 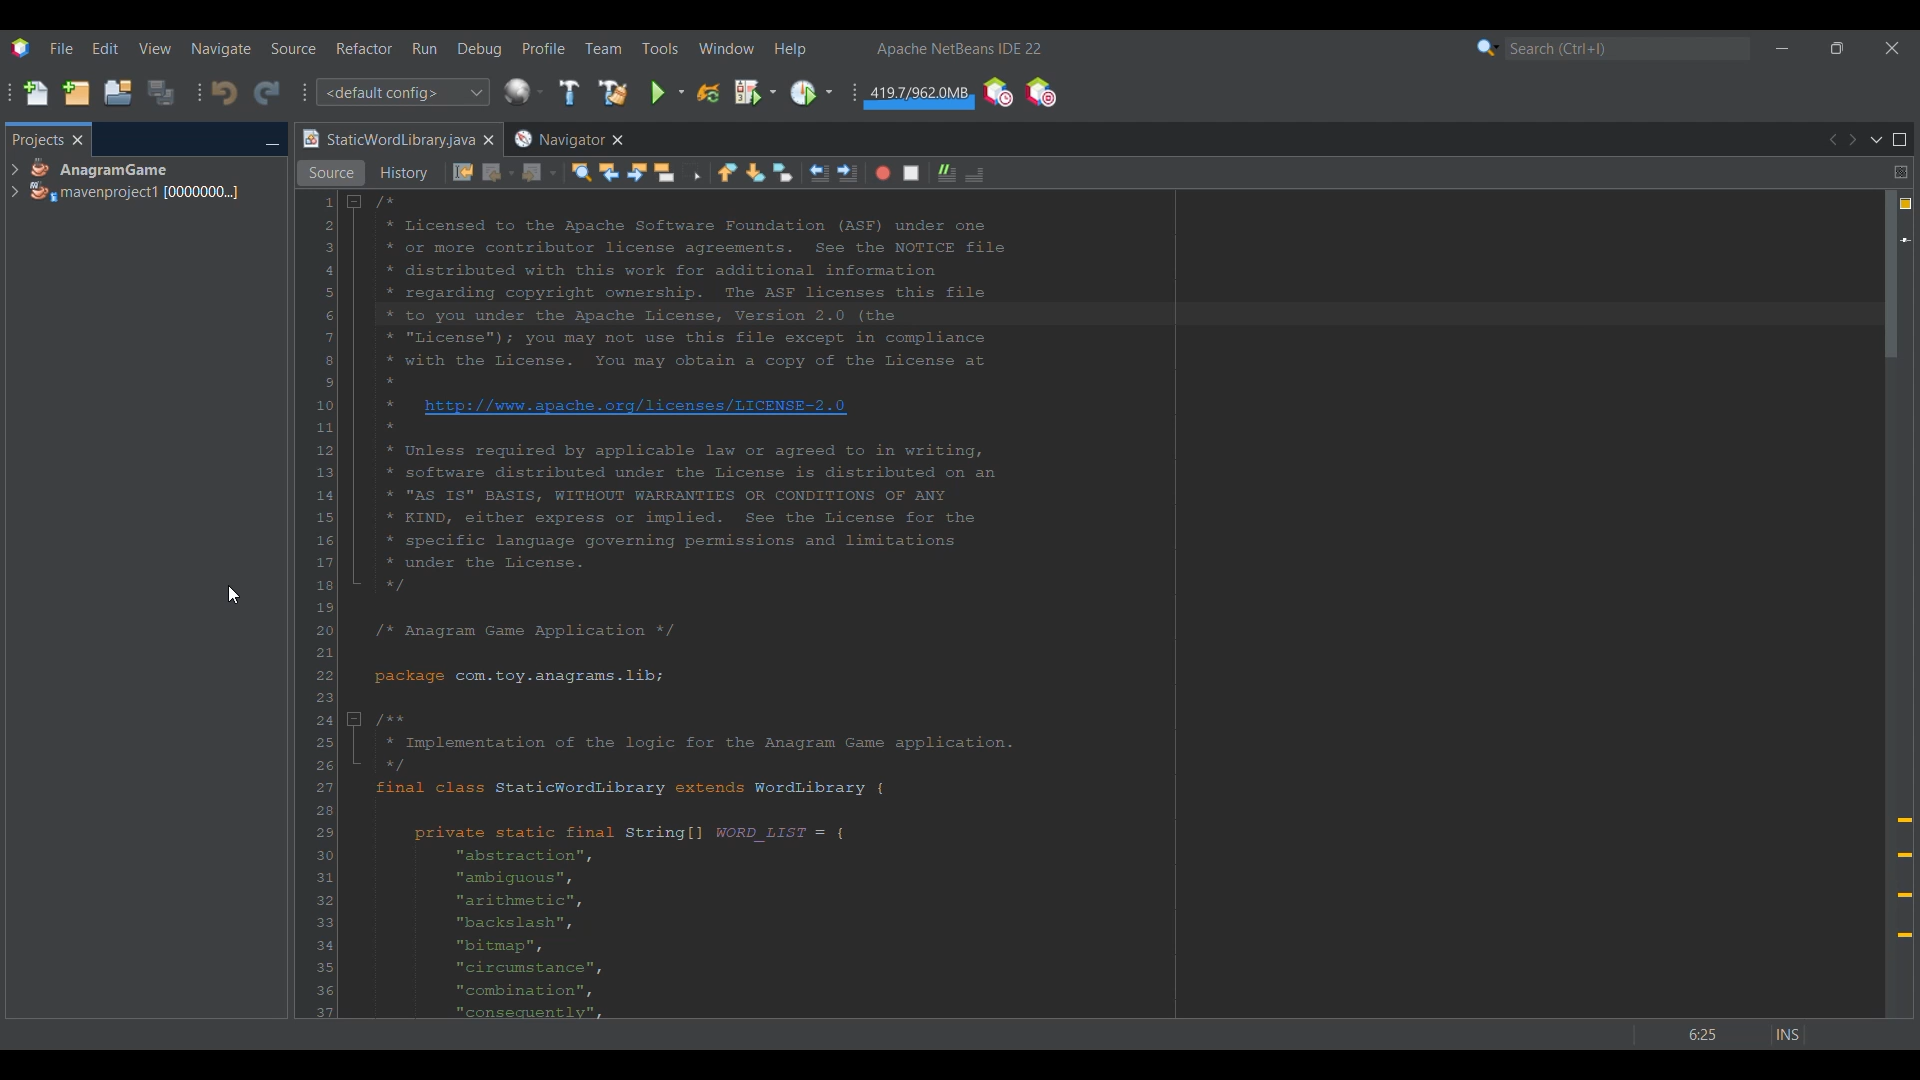 What do you see at coordinates (883, 173) in the screenshot?
I see `Start macro recording` at bounding box center [883, 173].